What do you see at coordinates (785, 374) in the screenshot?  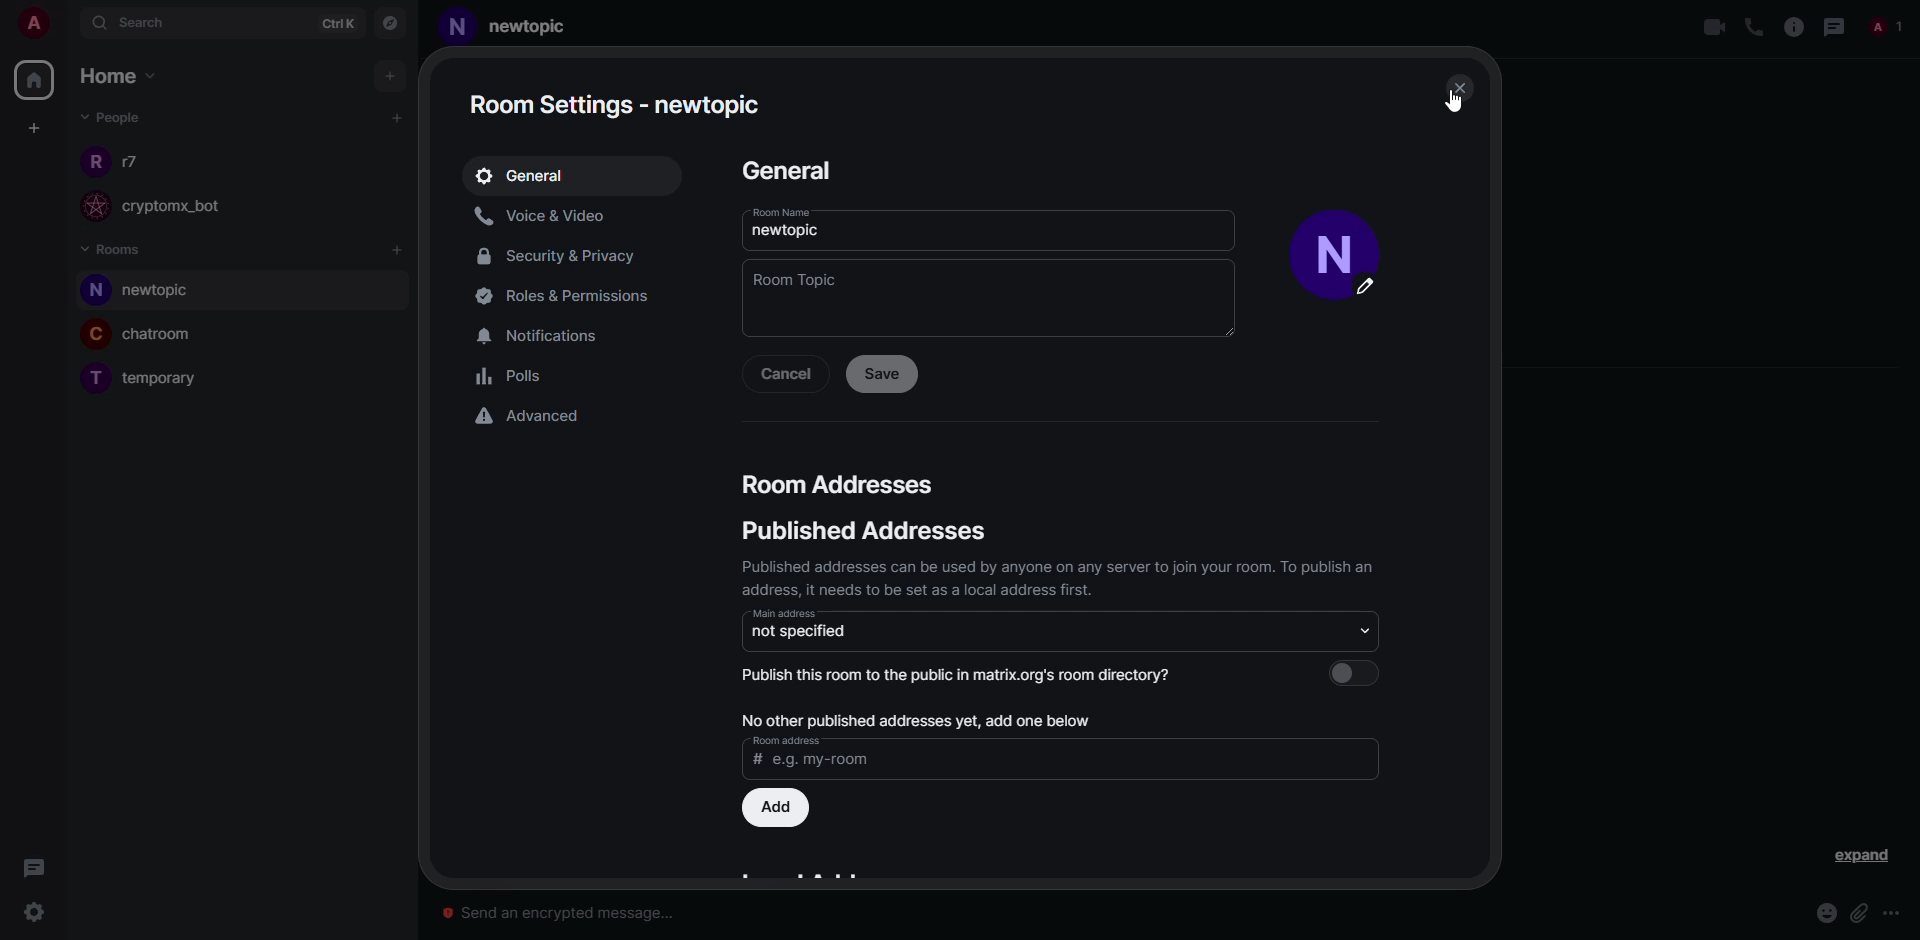 I see `cancel` at bounding box center [785, 374].